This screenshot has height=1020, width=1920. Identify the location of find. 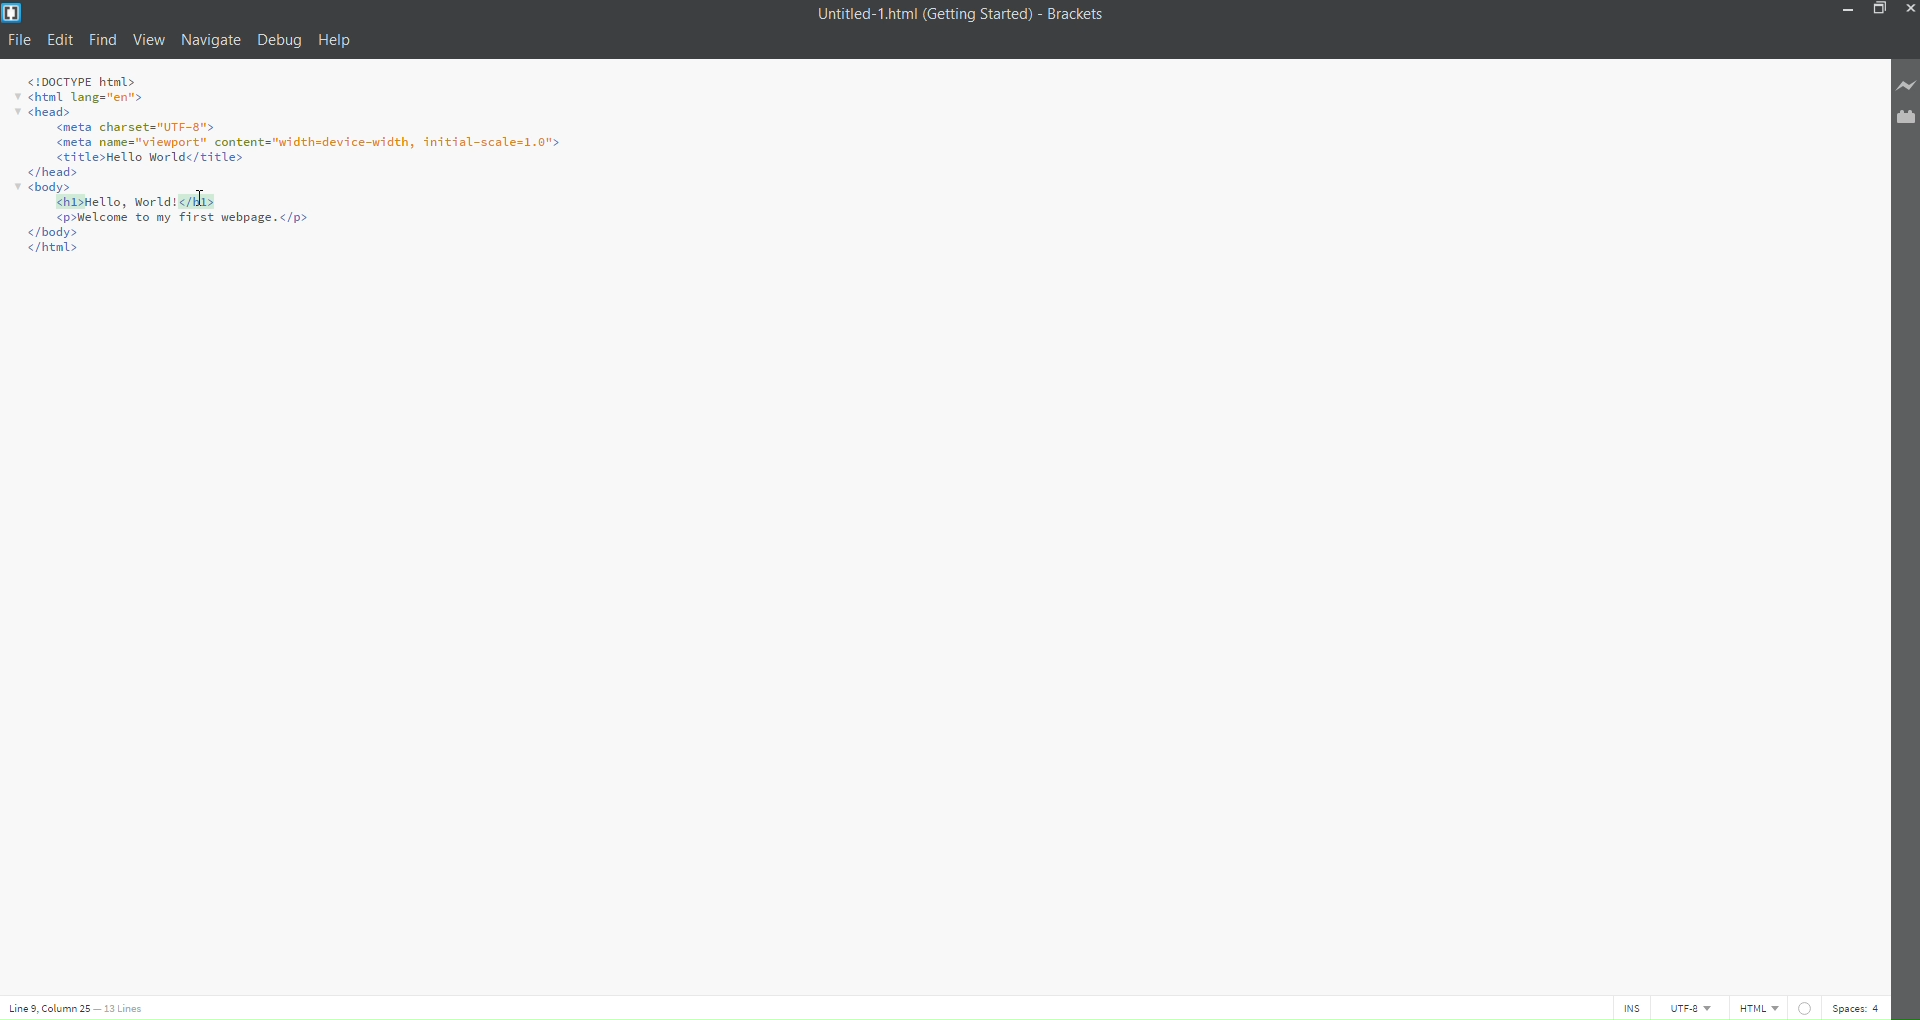
(102, 40).